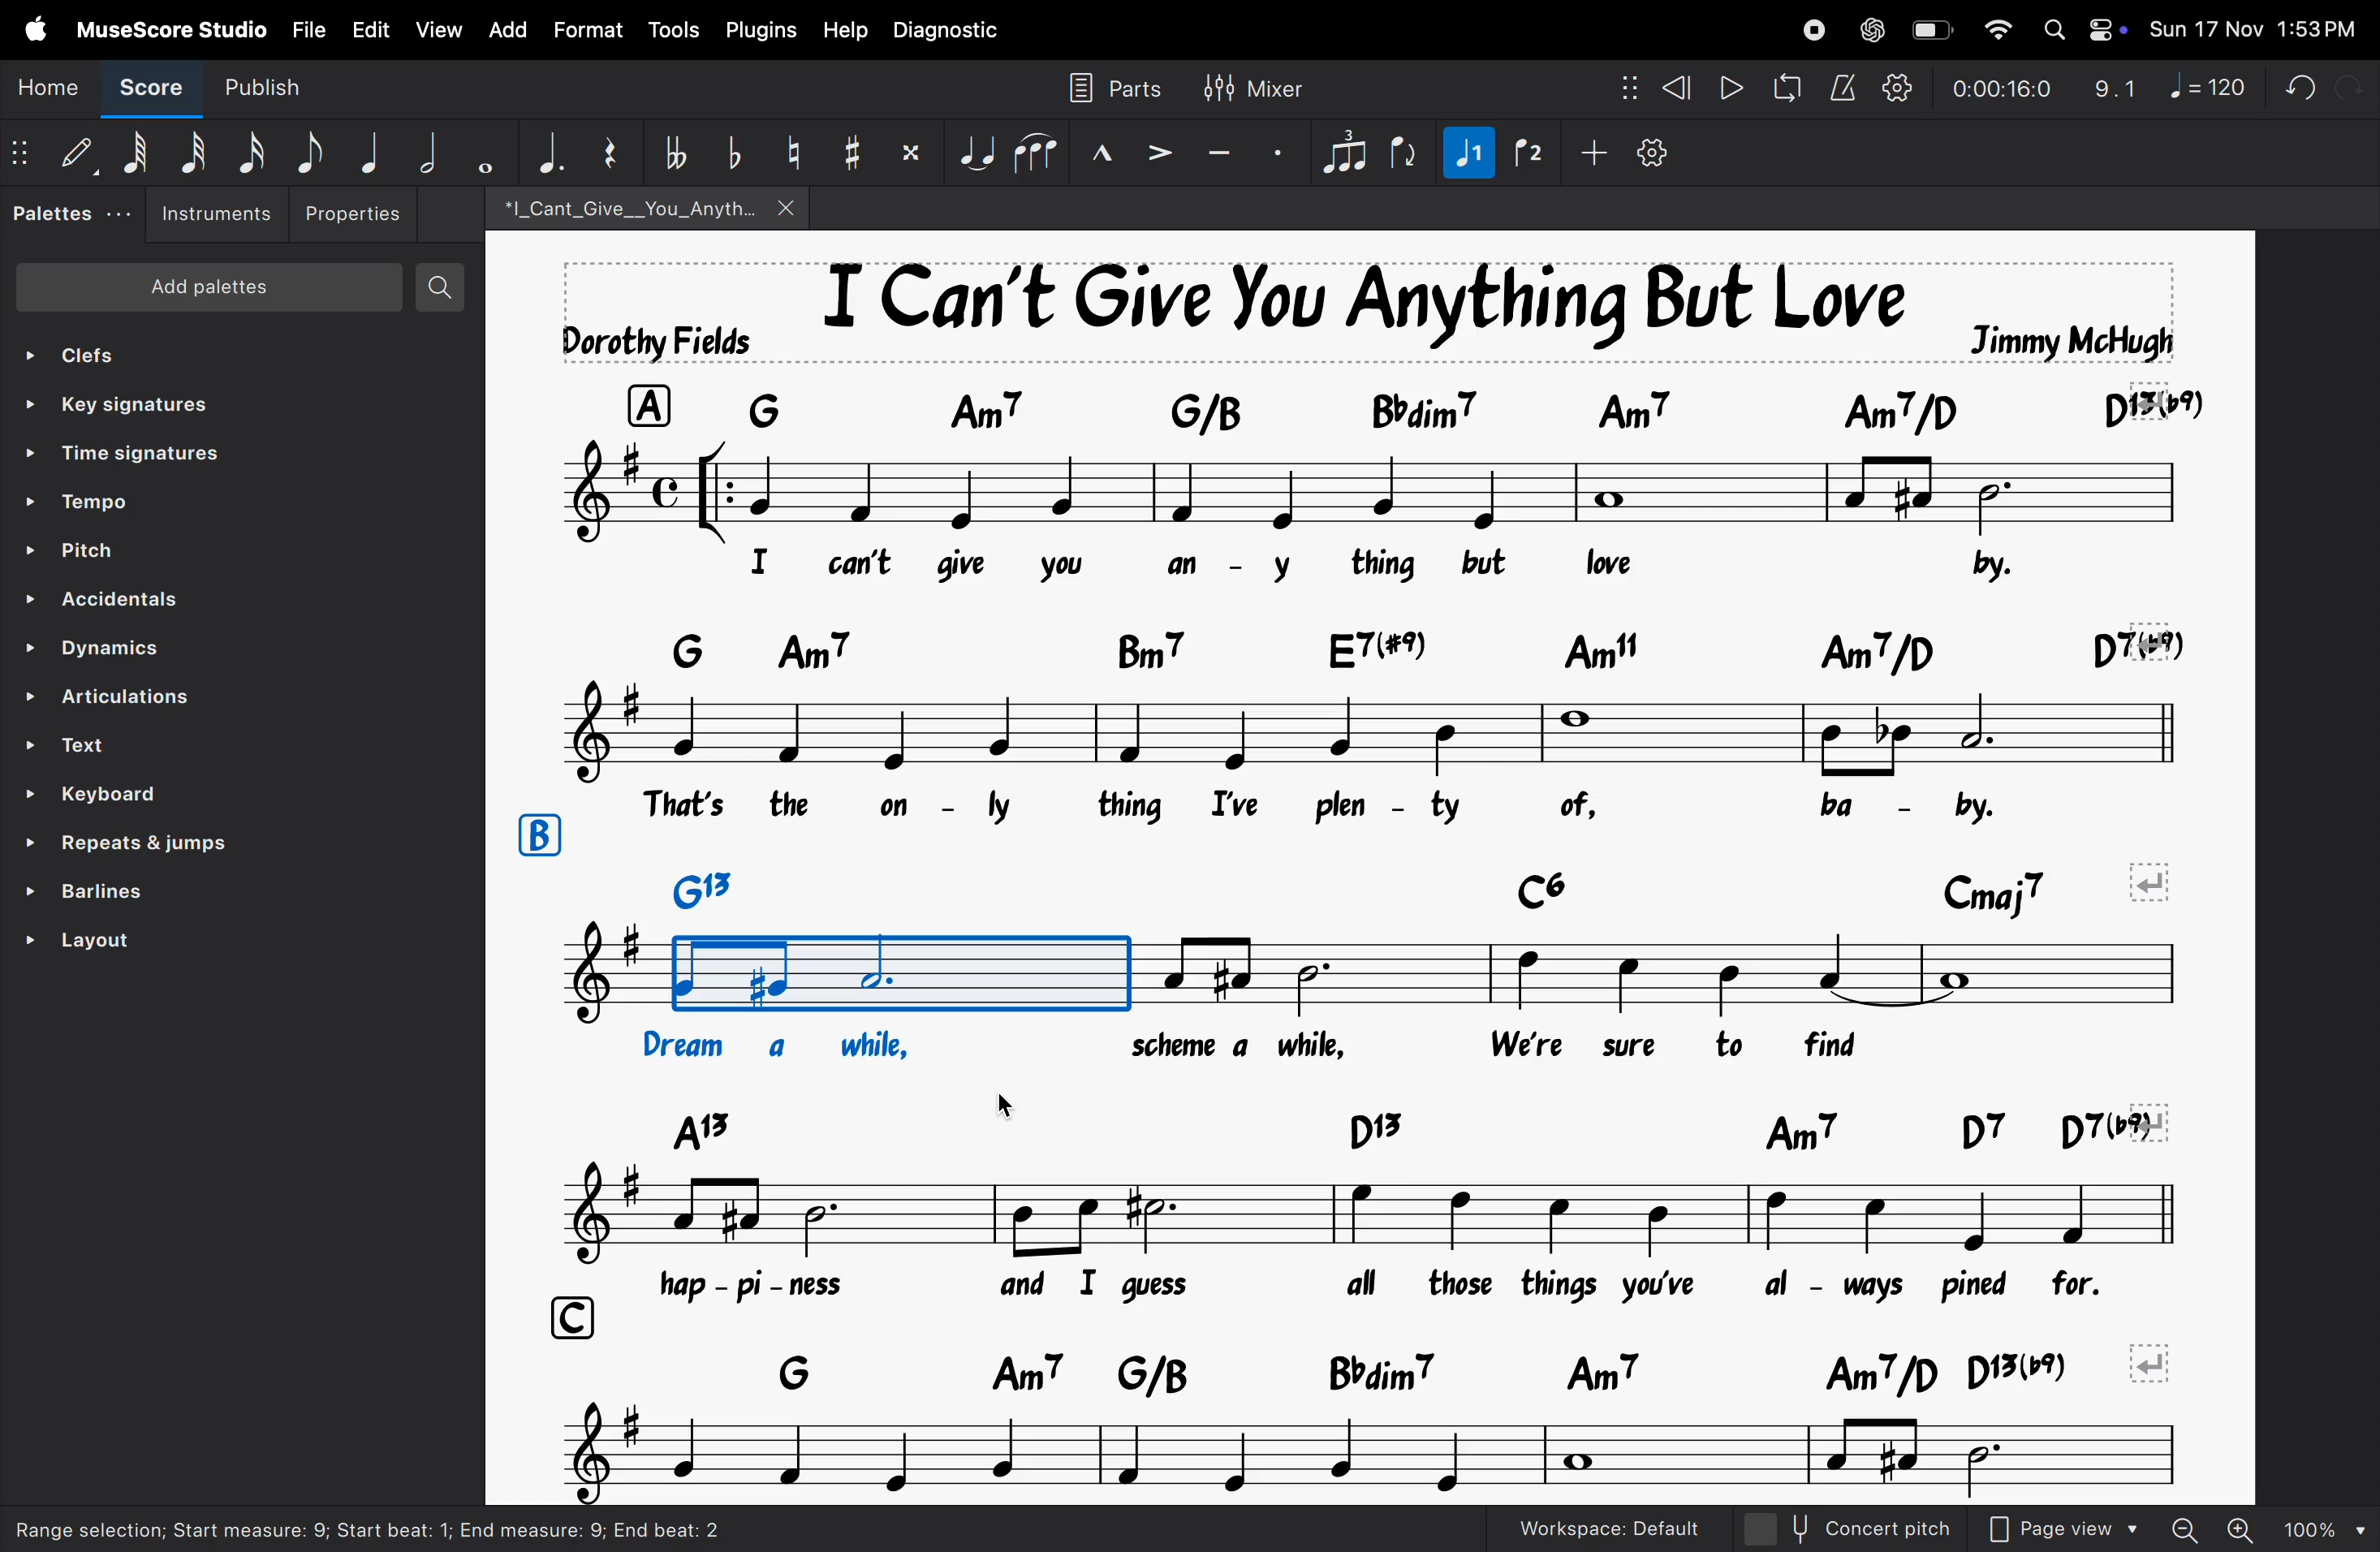 Image resolution: width=2380 pixels, height=1552 pixels. I want to click on wifi, so click(1994, 29).